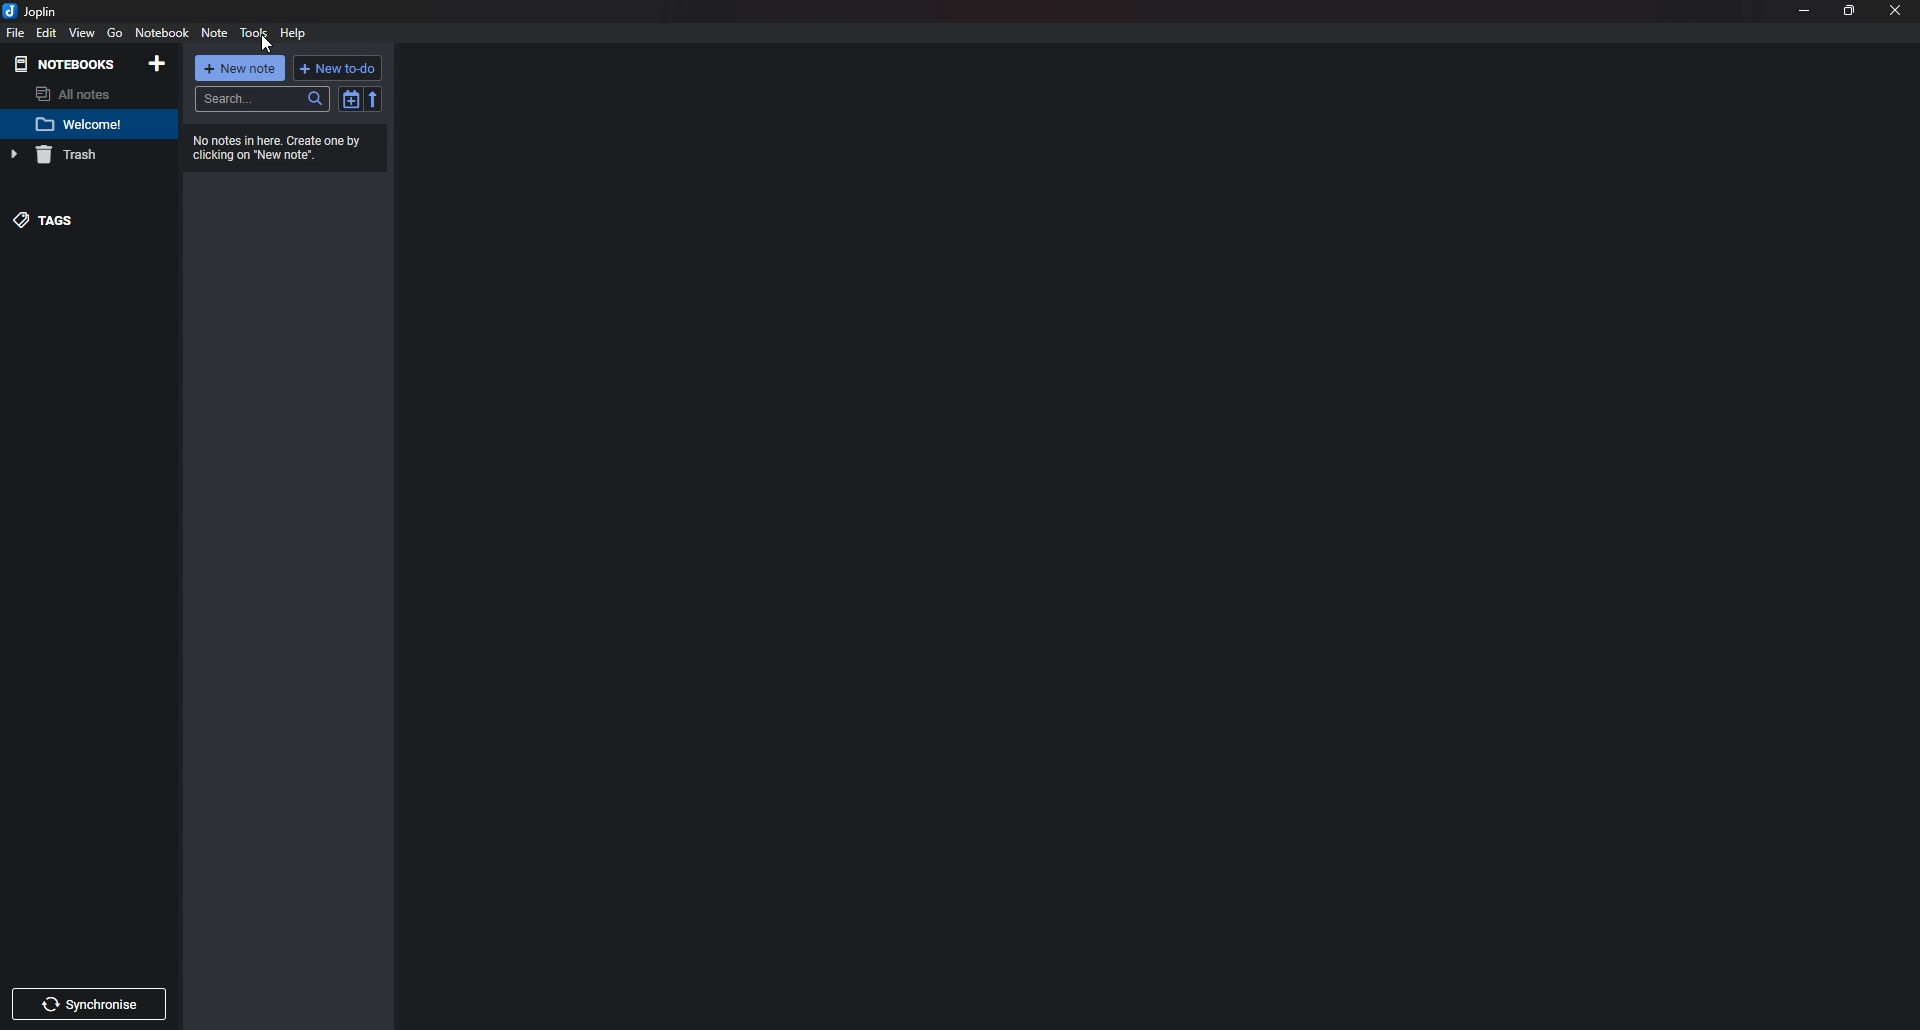 Image resolution: width=1920 pixels, height=1030 pixels. Describe the element at coordinates (87, 124) in the screenshot. I see `note` at that location.